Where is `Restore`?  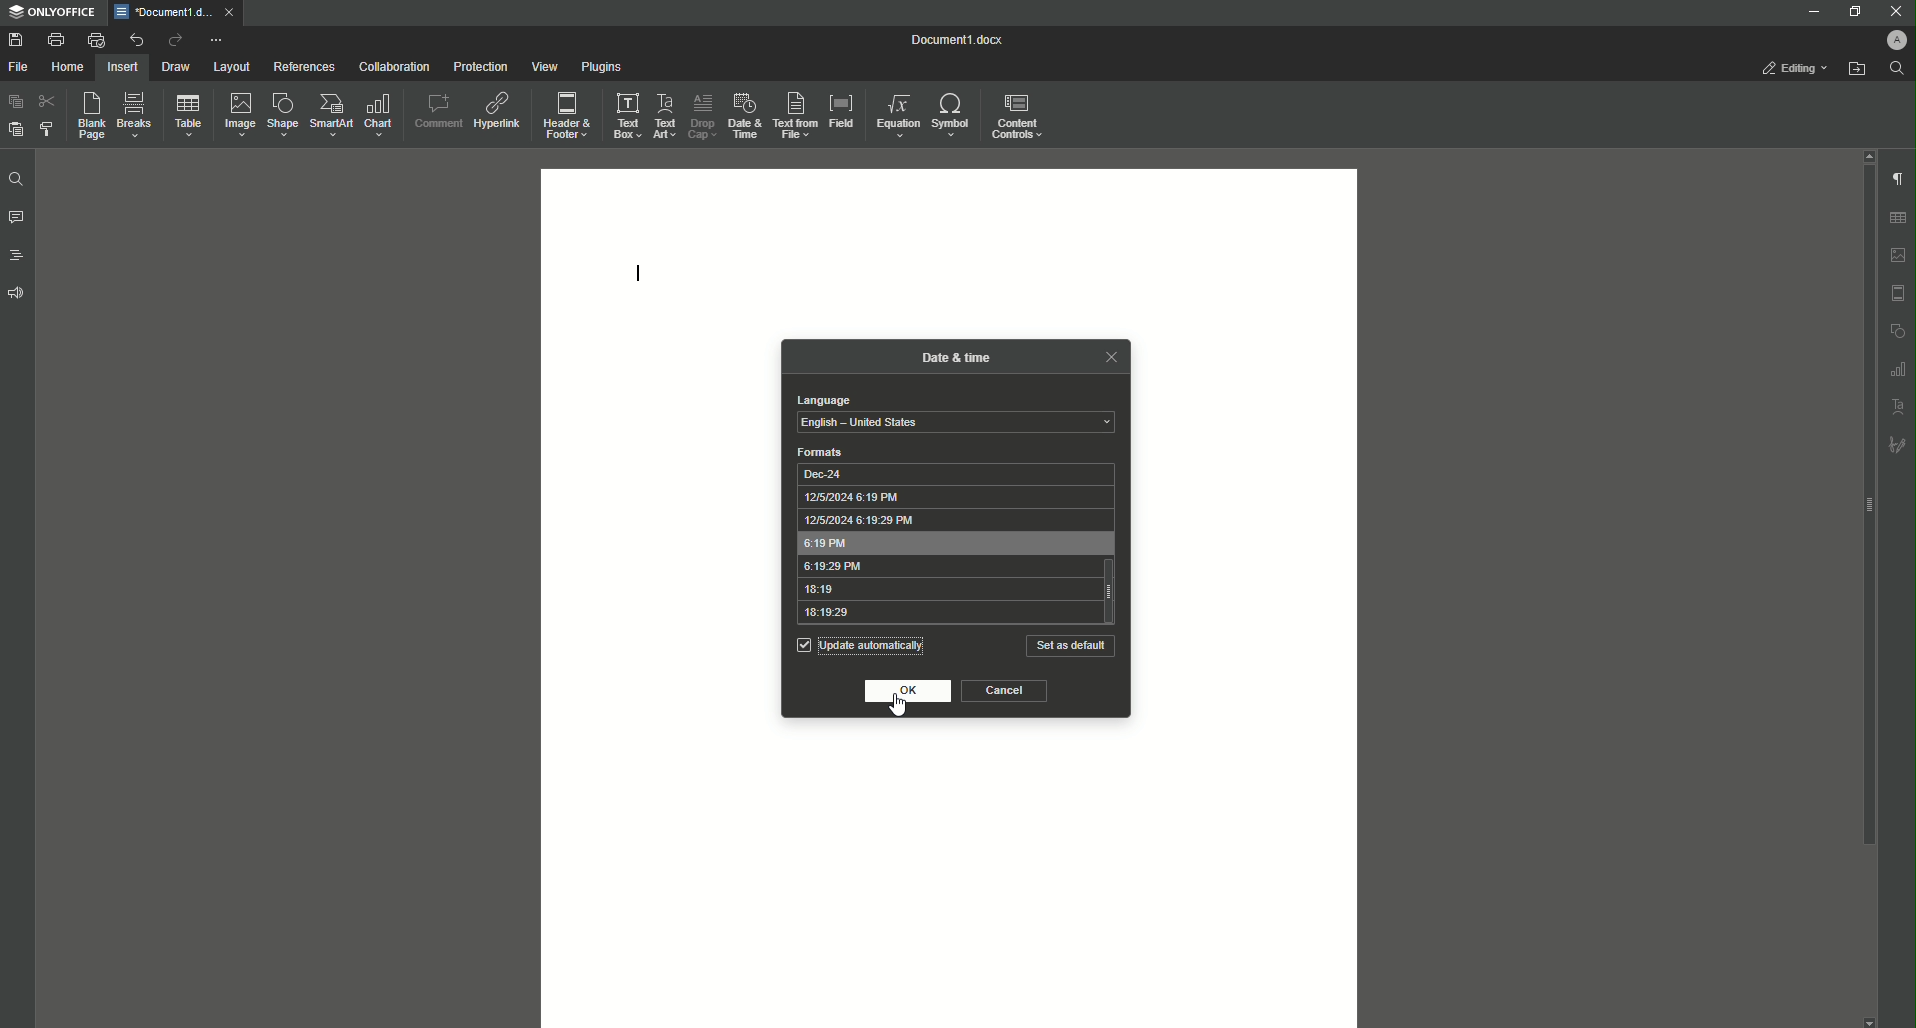 Restore is located at coordinates (1850, 11).